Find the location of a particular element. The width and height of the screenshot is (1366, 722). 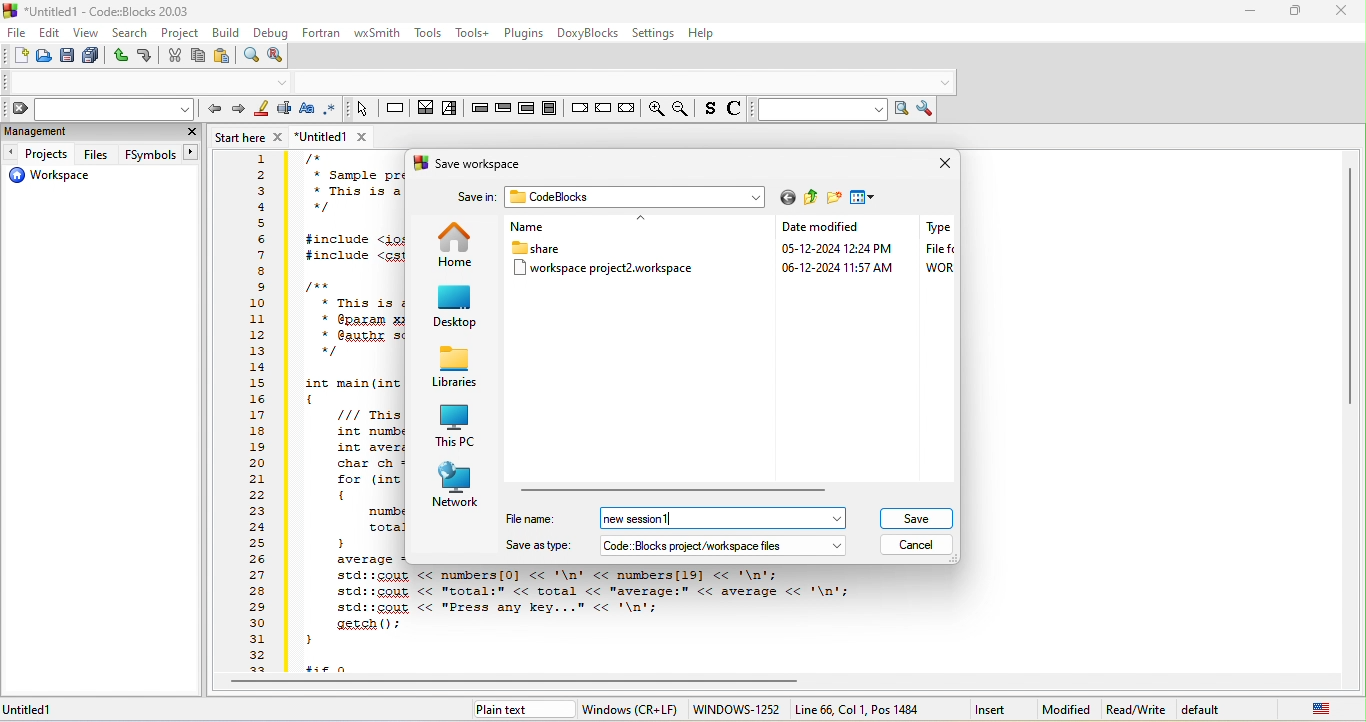

copy is located at coordinates (197, 56).